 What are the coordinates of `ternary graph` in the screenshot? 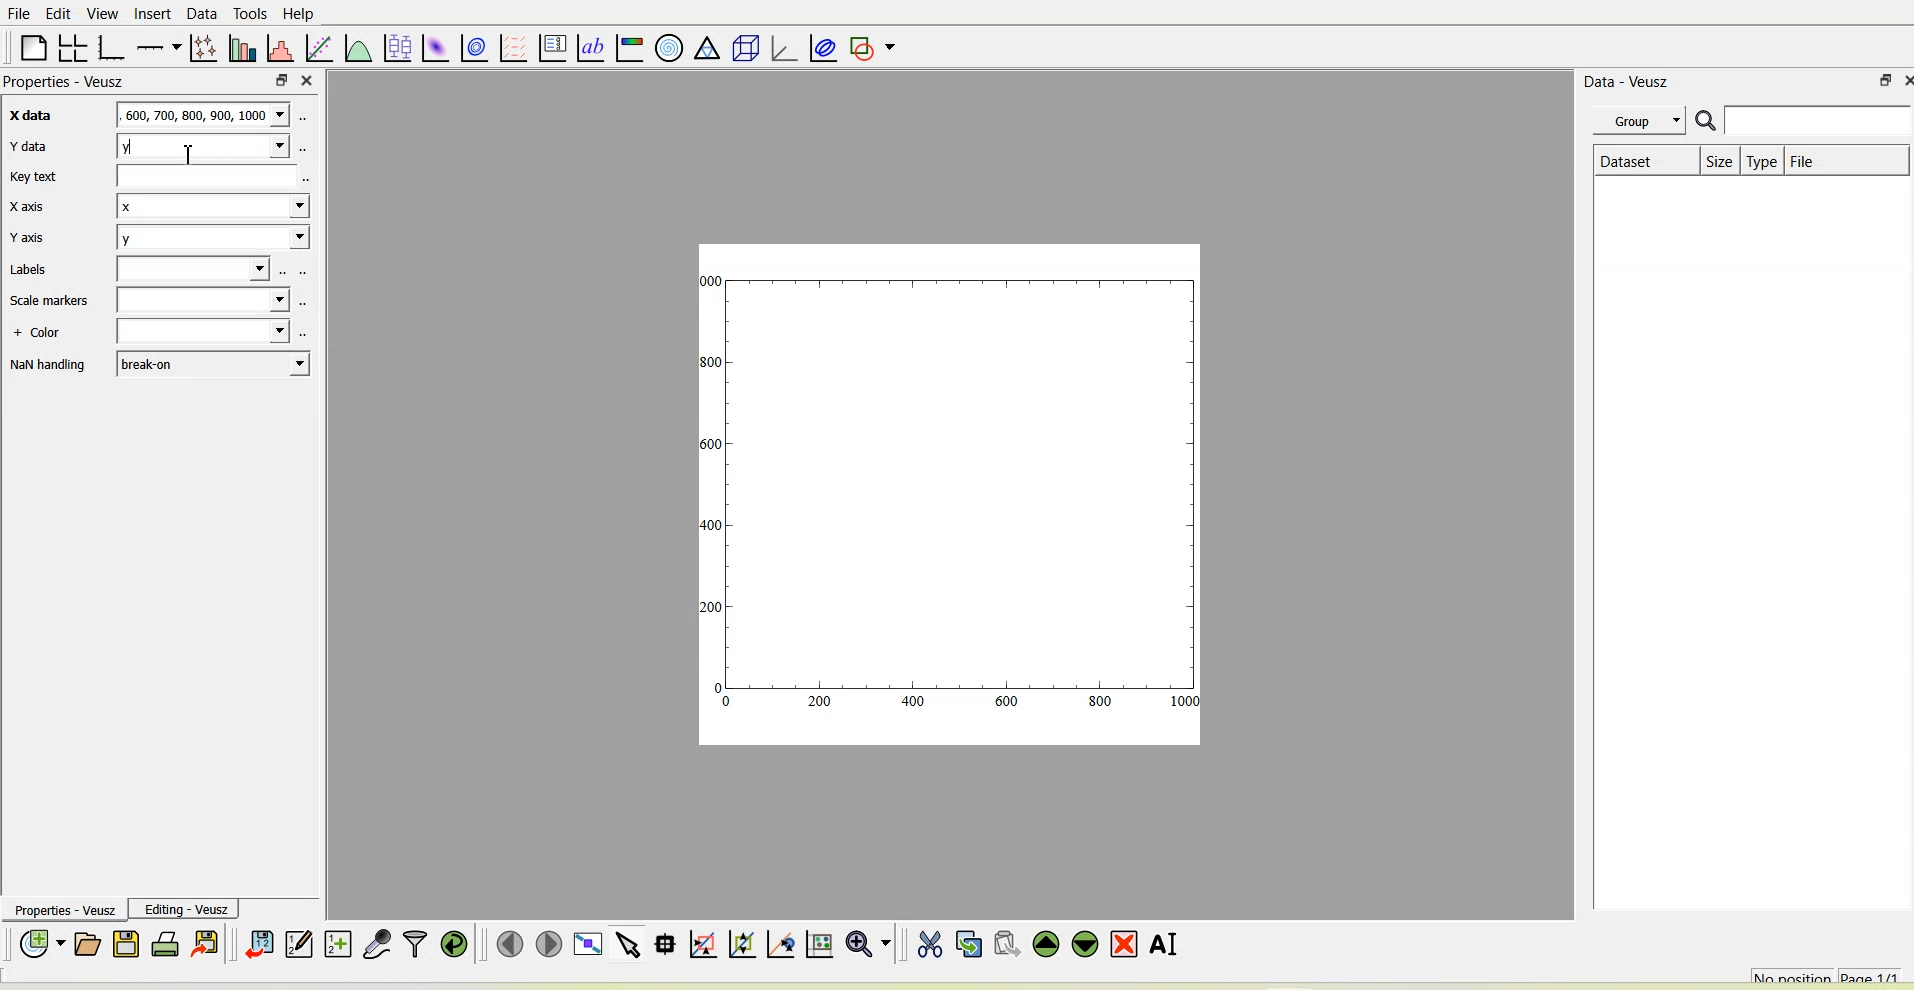 It's located at (707, 48).